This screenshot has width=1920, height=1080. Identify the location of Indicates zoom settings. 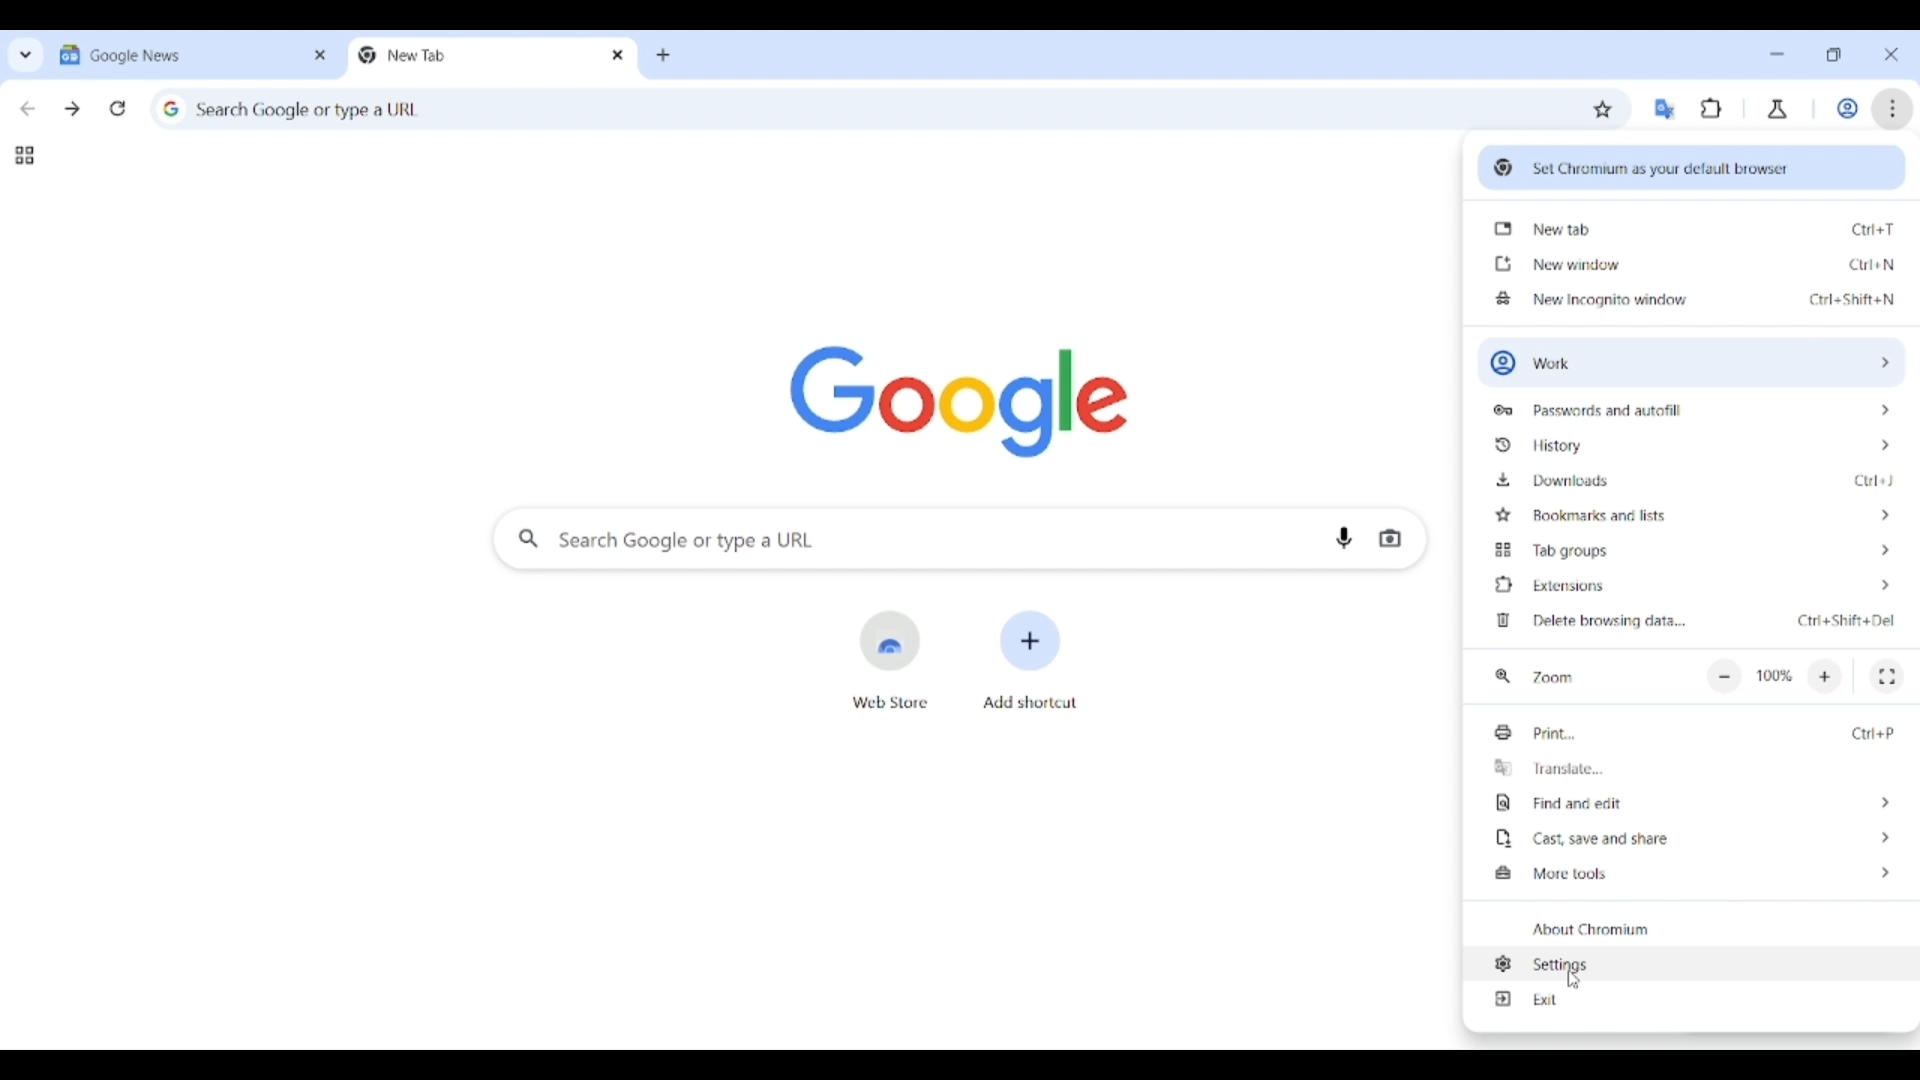
(1503, 677).